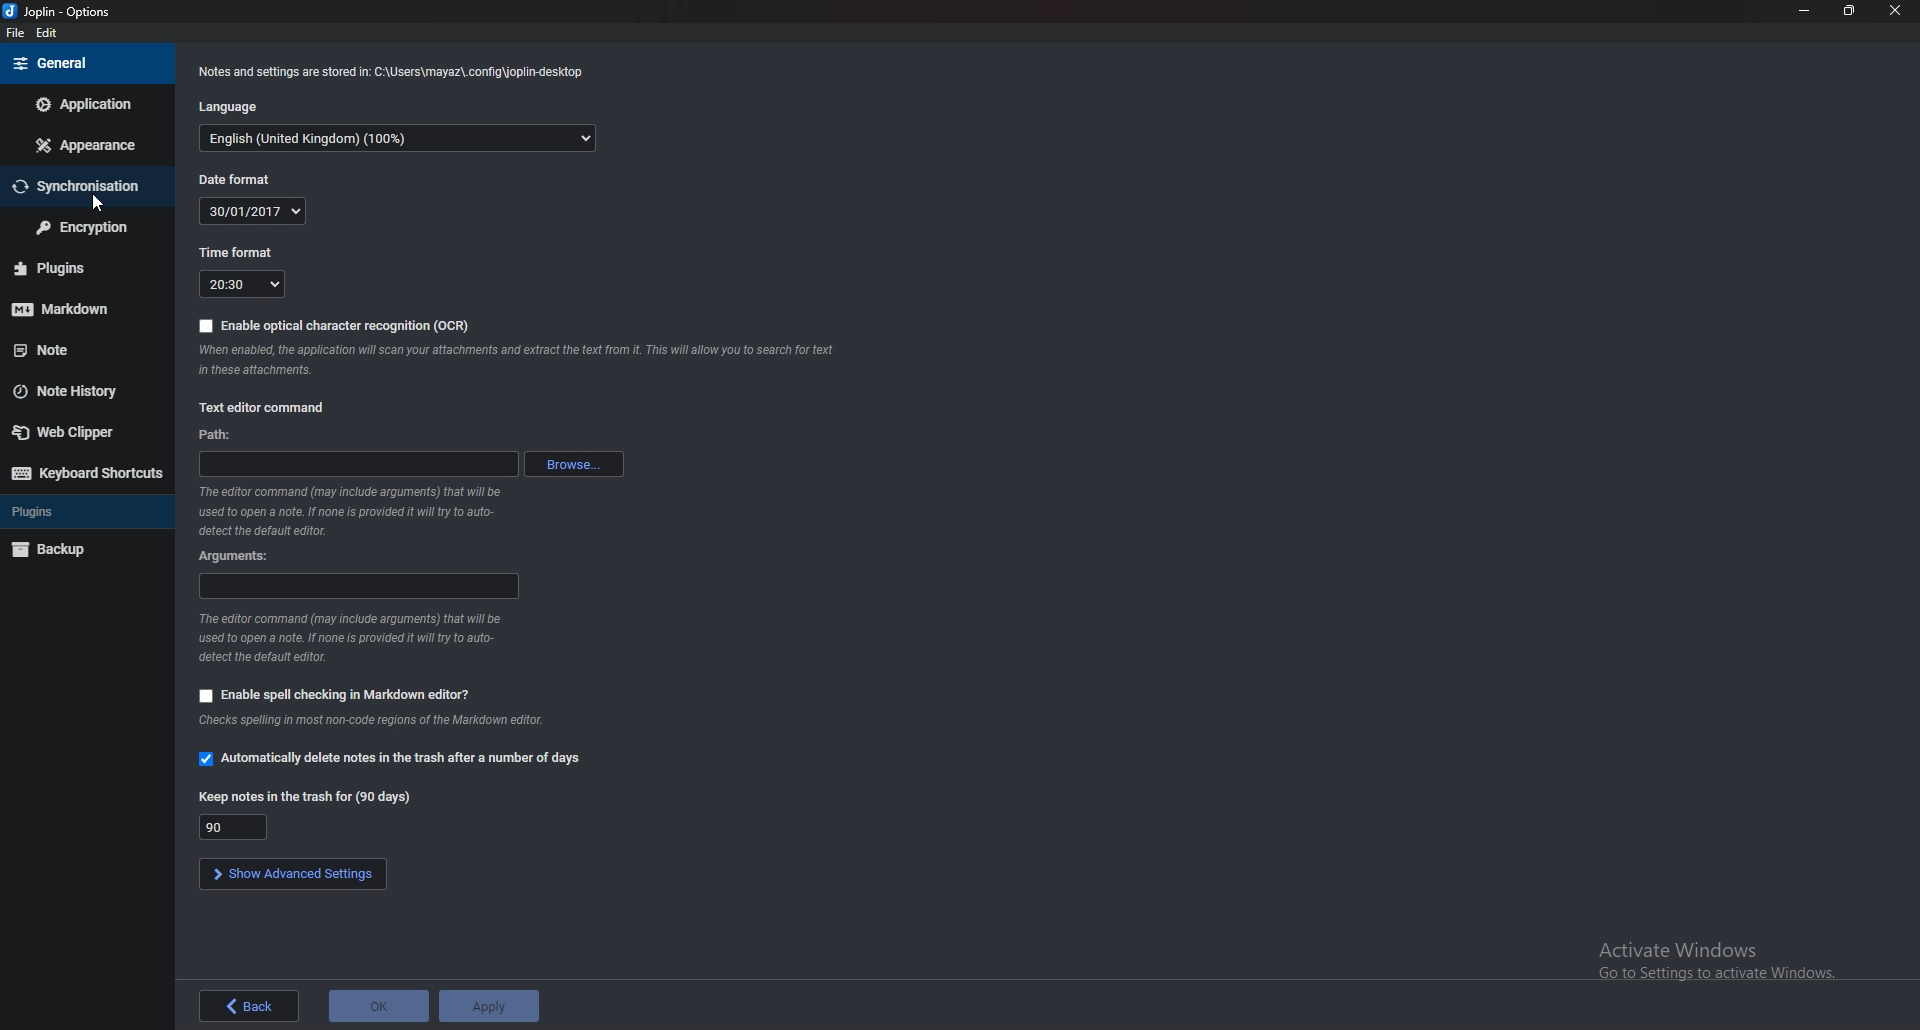  Describe the element at coordinates (73, 512) in the screenshot. I see `plugins` at that location.